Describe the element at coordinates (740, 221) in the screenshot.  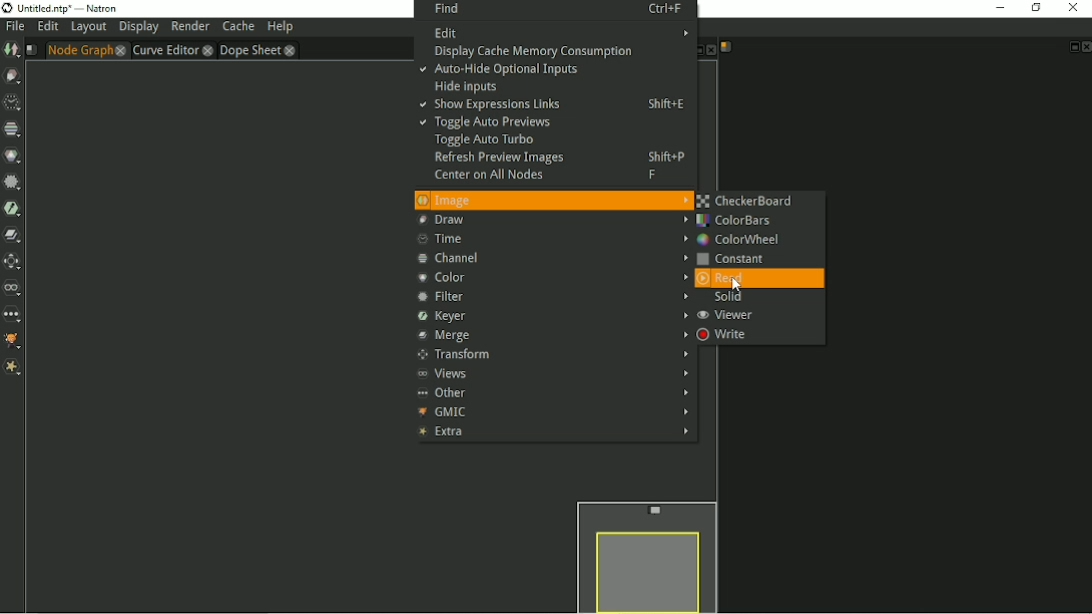
I see `ColorBars` at that location.